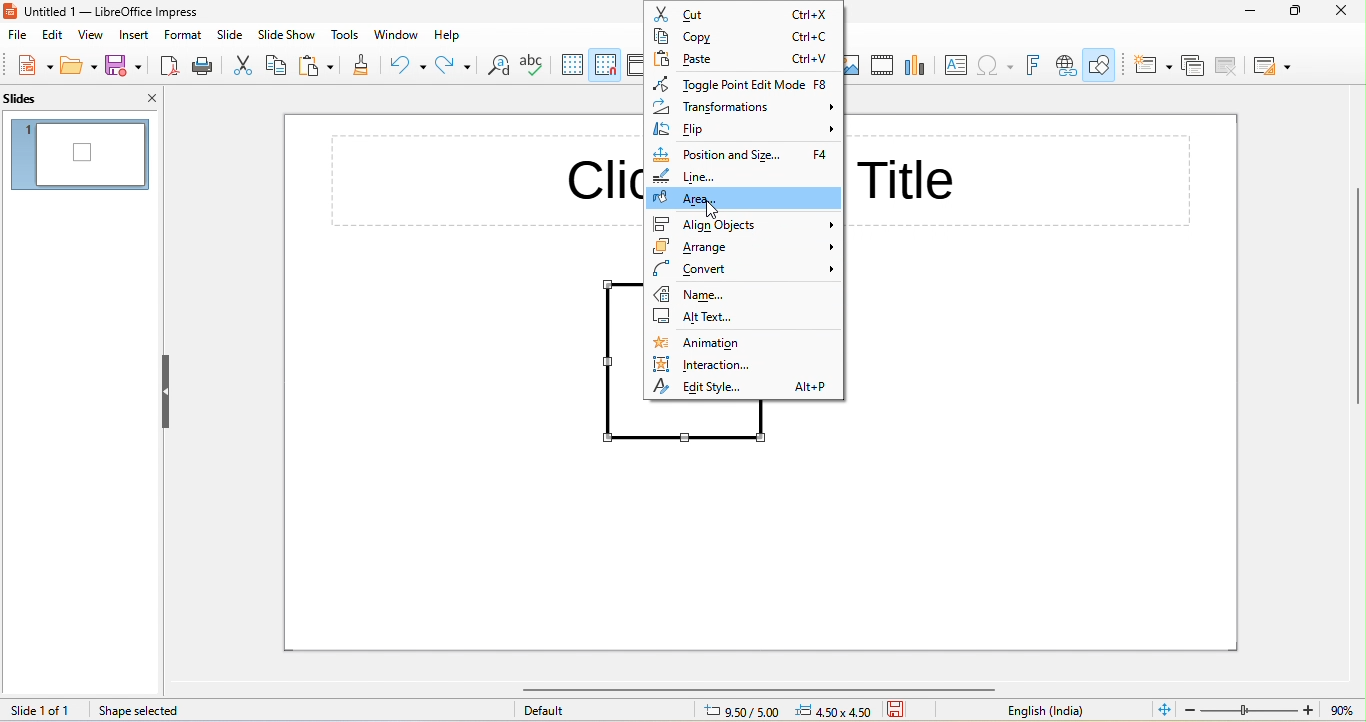 The width and height of the screenshot is (1366, 722). Describe the element at coordinates (700, 38) in the screenshot. I see `copy` at that location.